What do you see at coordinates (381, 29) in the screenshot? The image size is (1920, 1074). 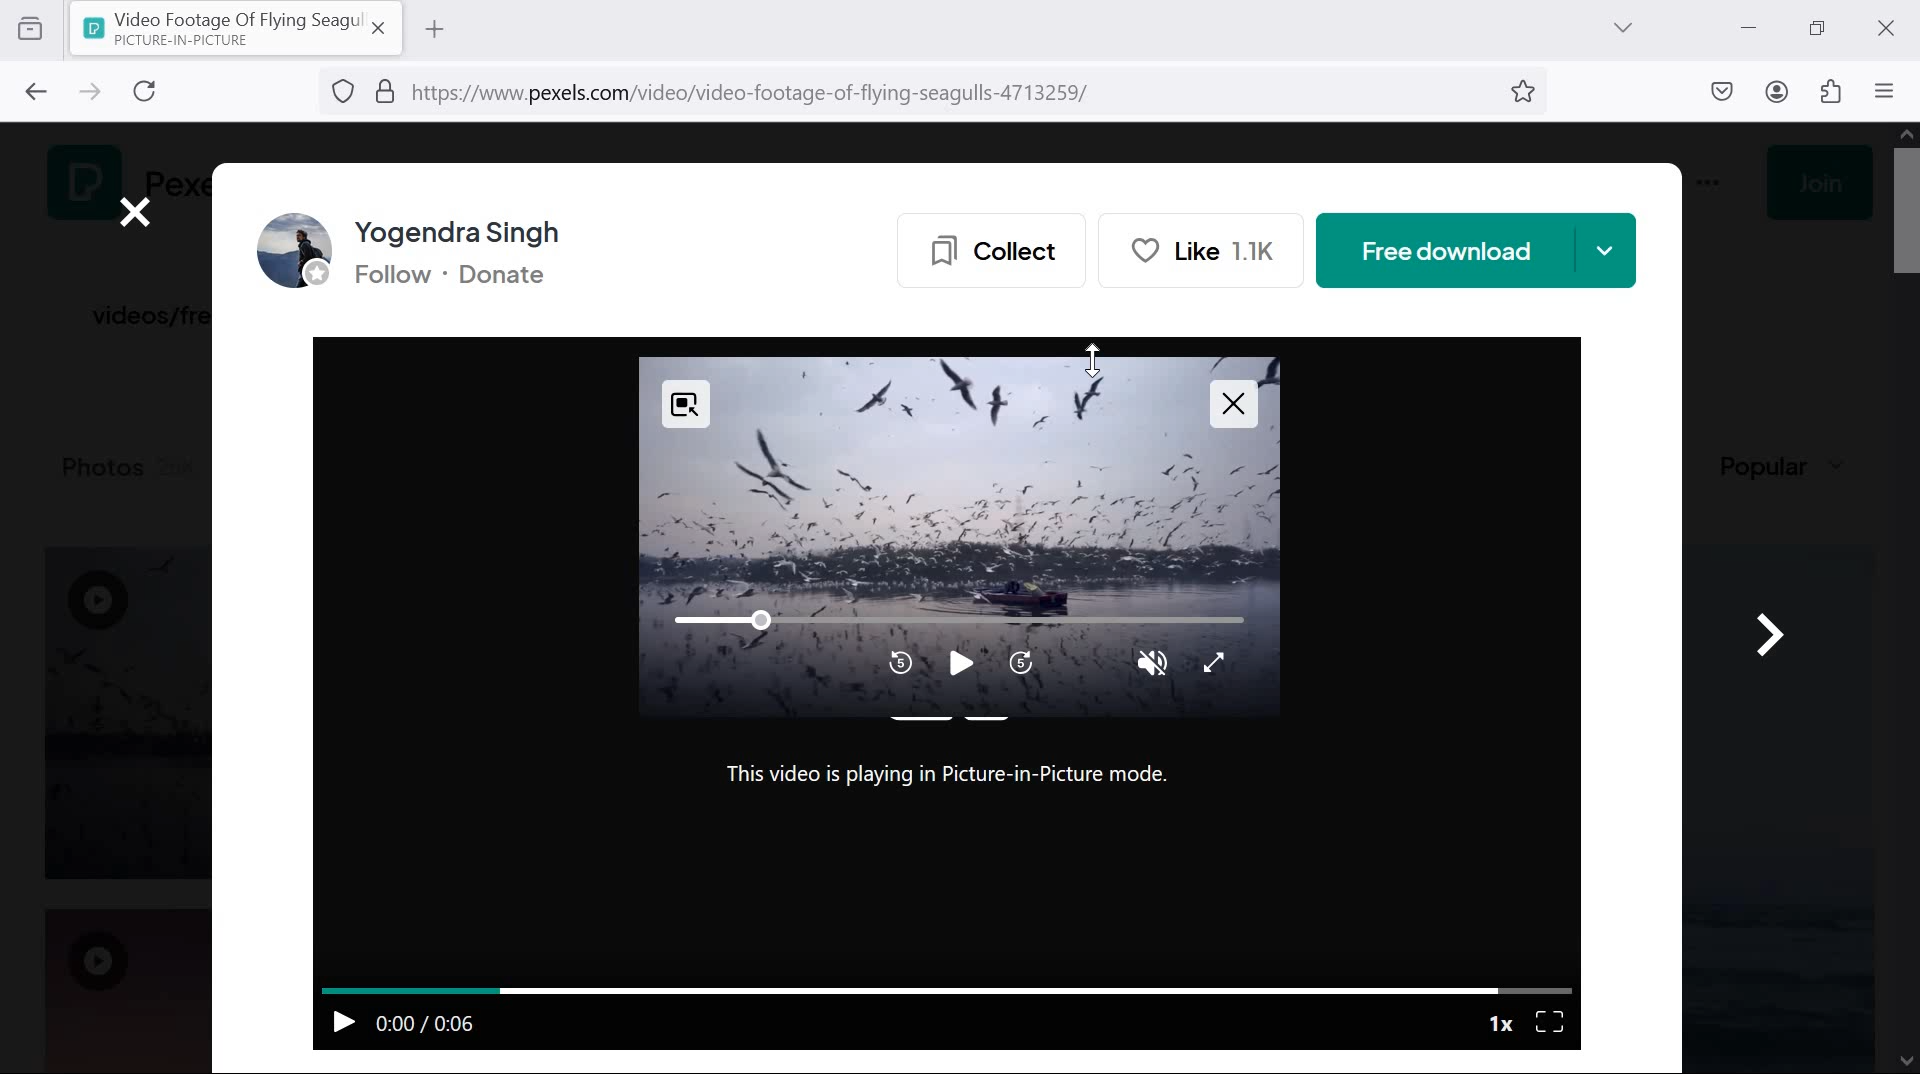 I see `close` at bounding box center [381, 29].